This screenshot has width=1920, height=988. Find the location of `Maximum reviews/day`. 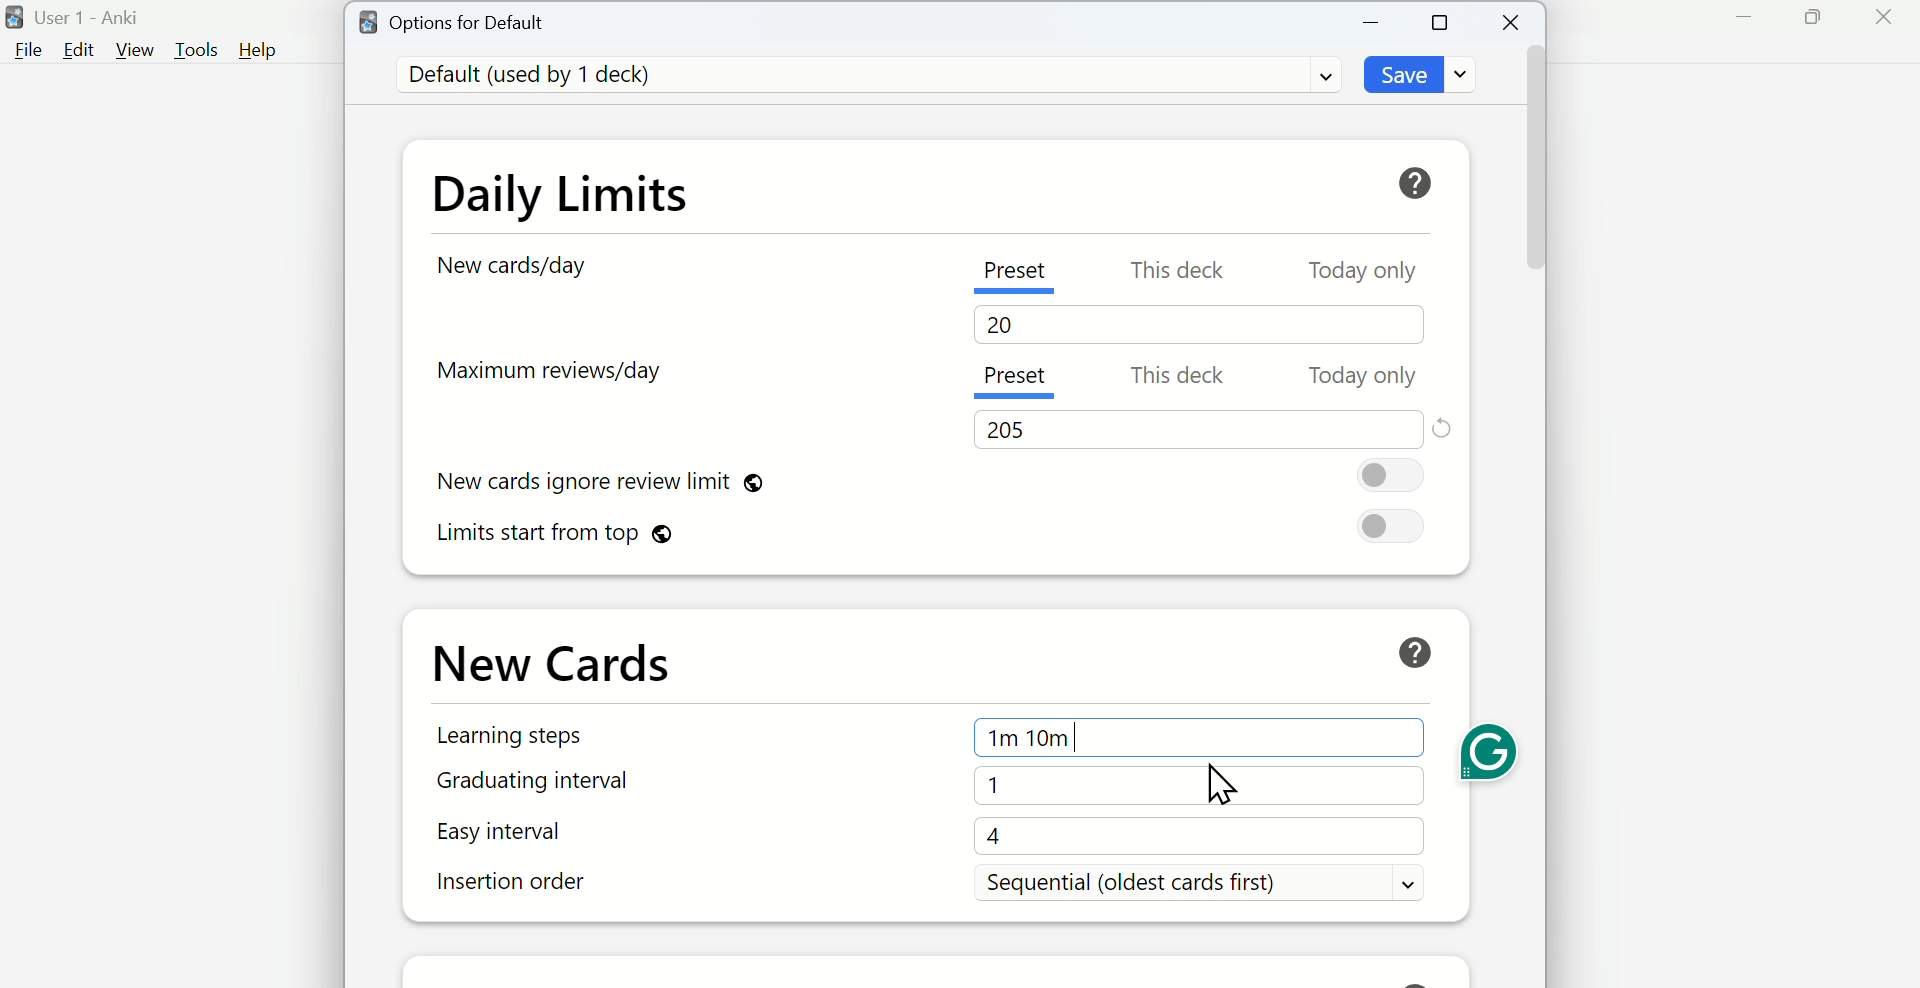

Maximum reviews/day is located at coordinates (561, 378).